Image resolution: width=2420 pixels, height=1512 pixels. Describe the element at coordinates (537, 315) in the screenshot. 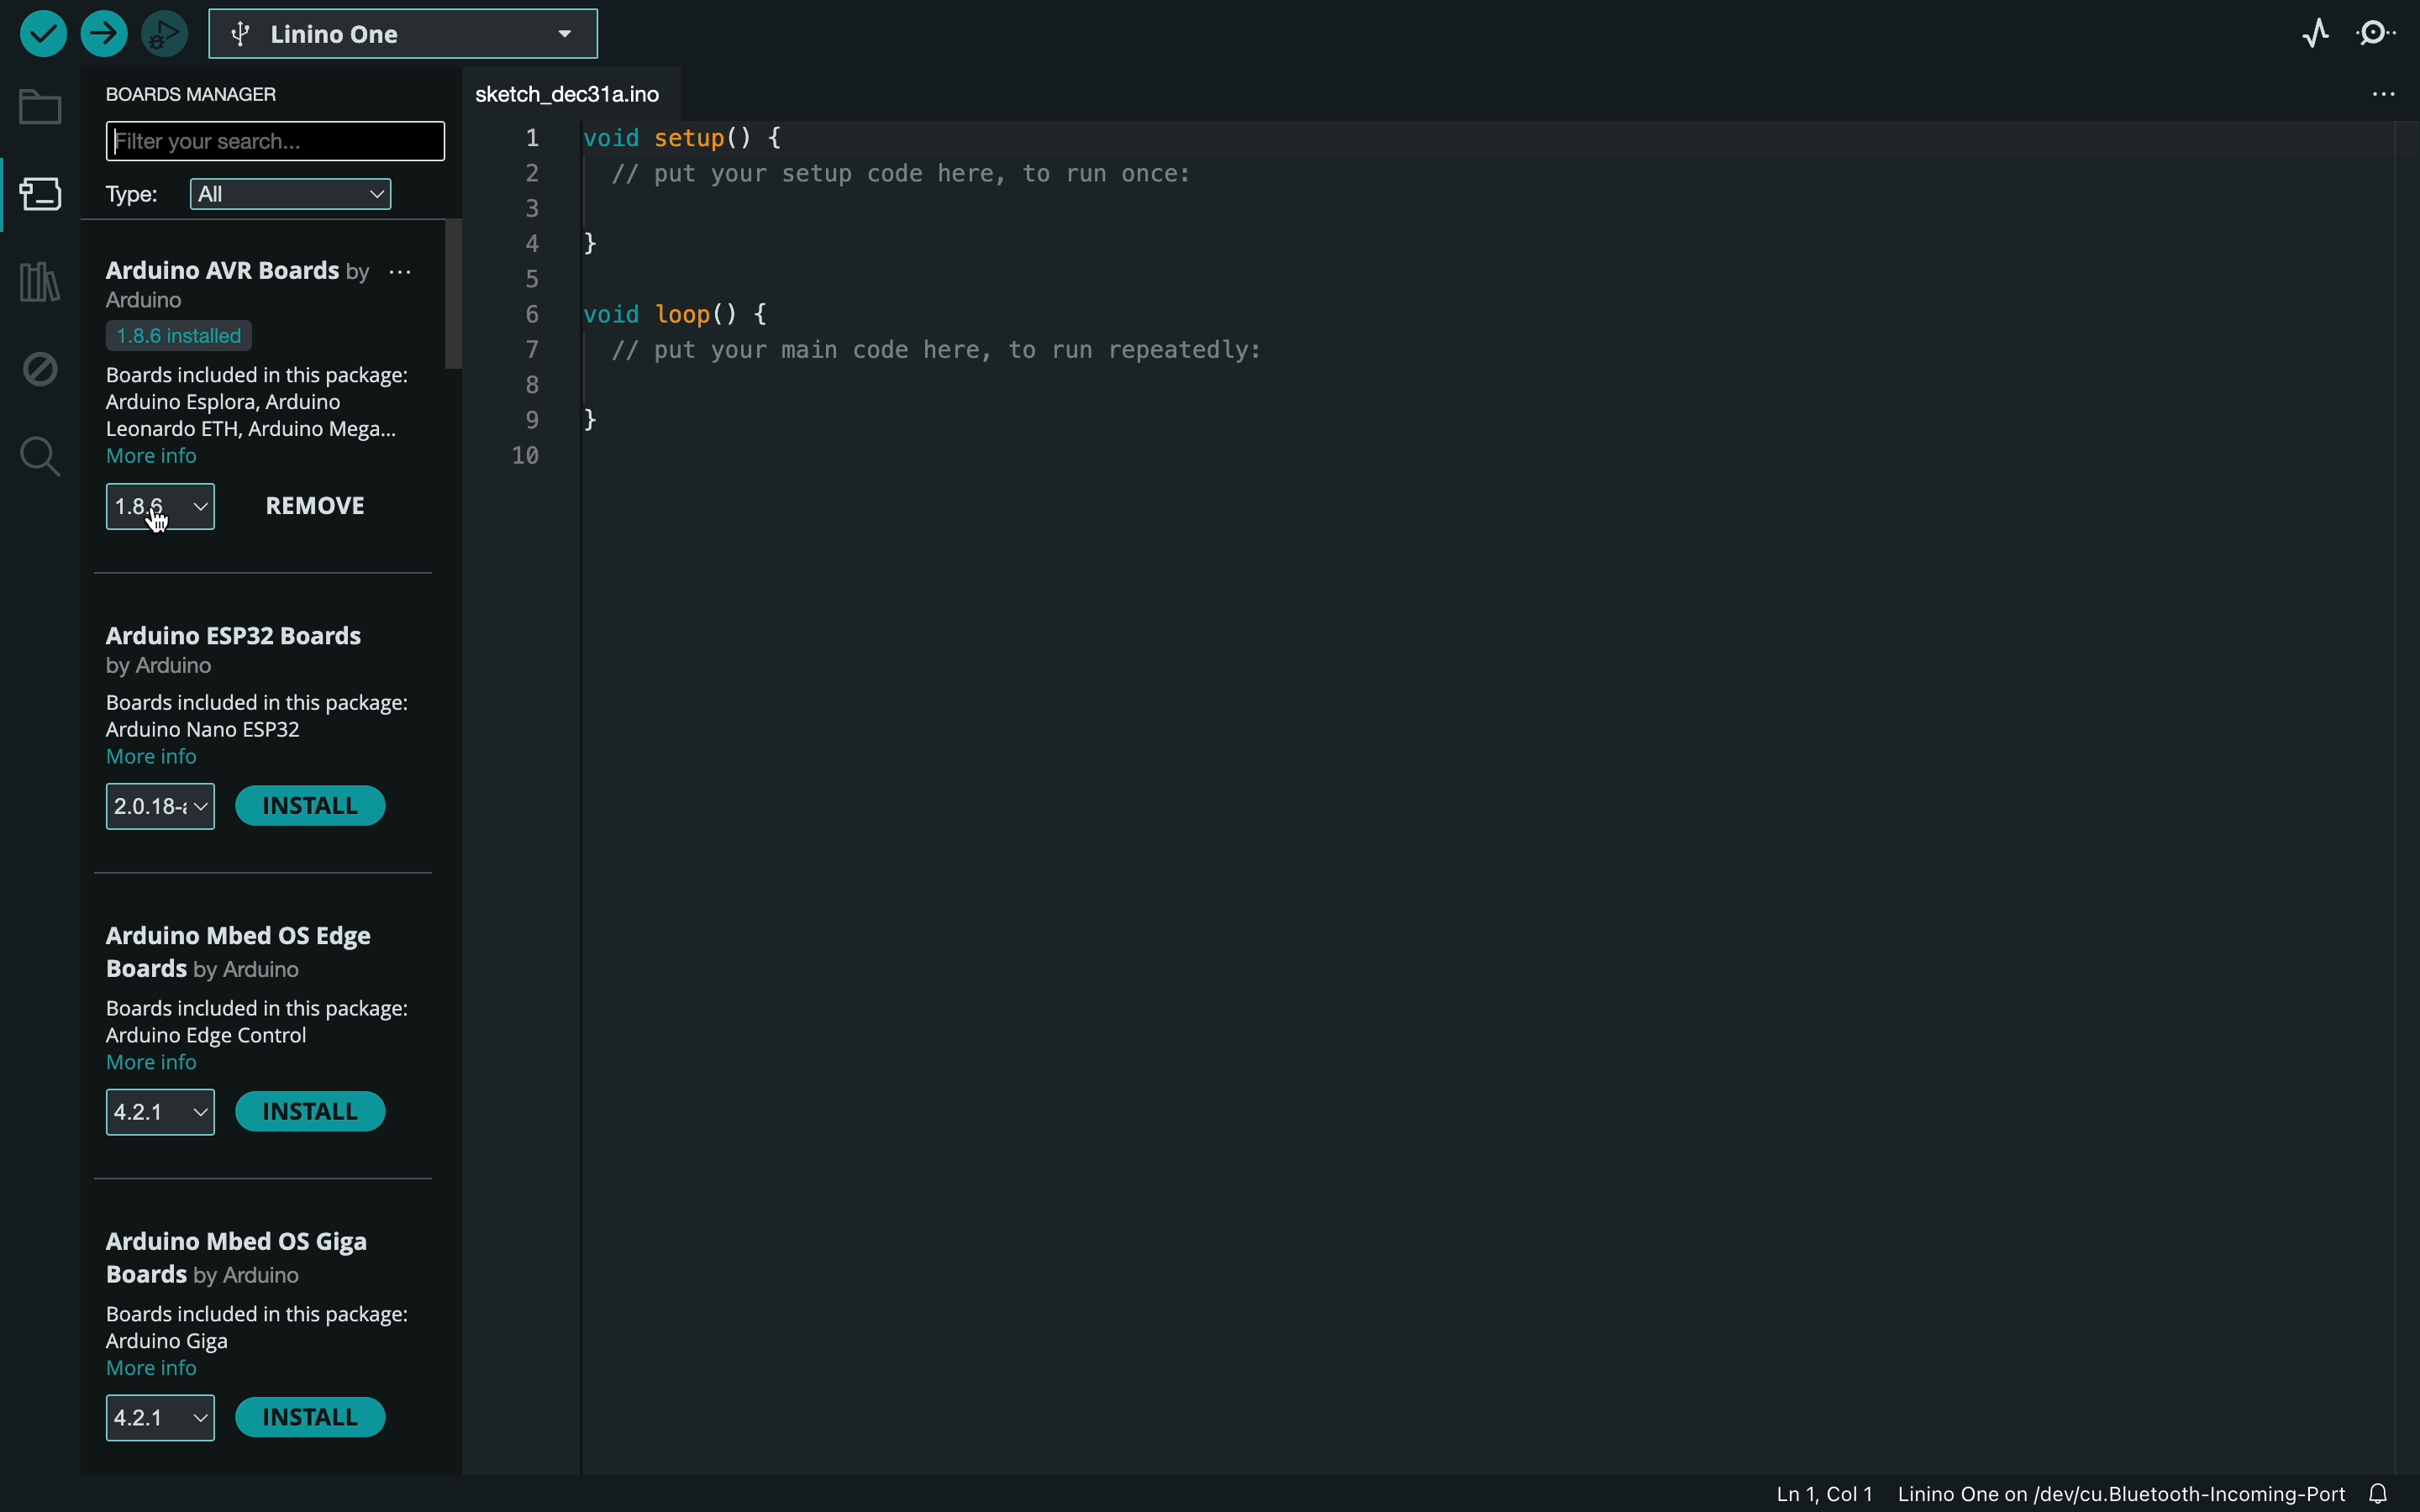

I see `6` at that location.